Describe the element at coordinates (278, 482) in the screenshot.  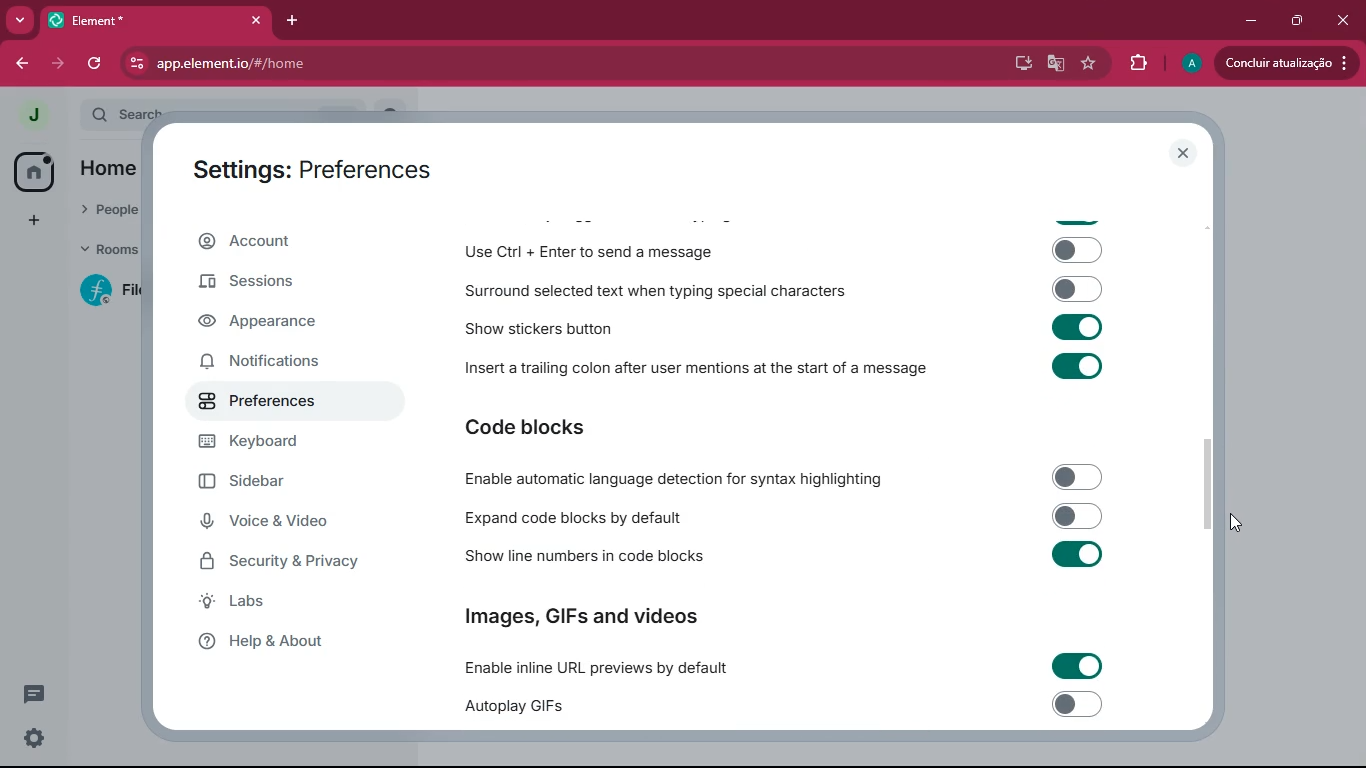
I see `sidebar` at that location.